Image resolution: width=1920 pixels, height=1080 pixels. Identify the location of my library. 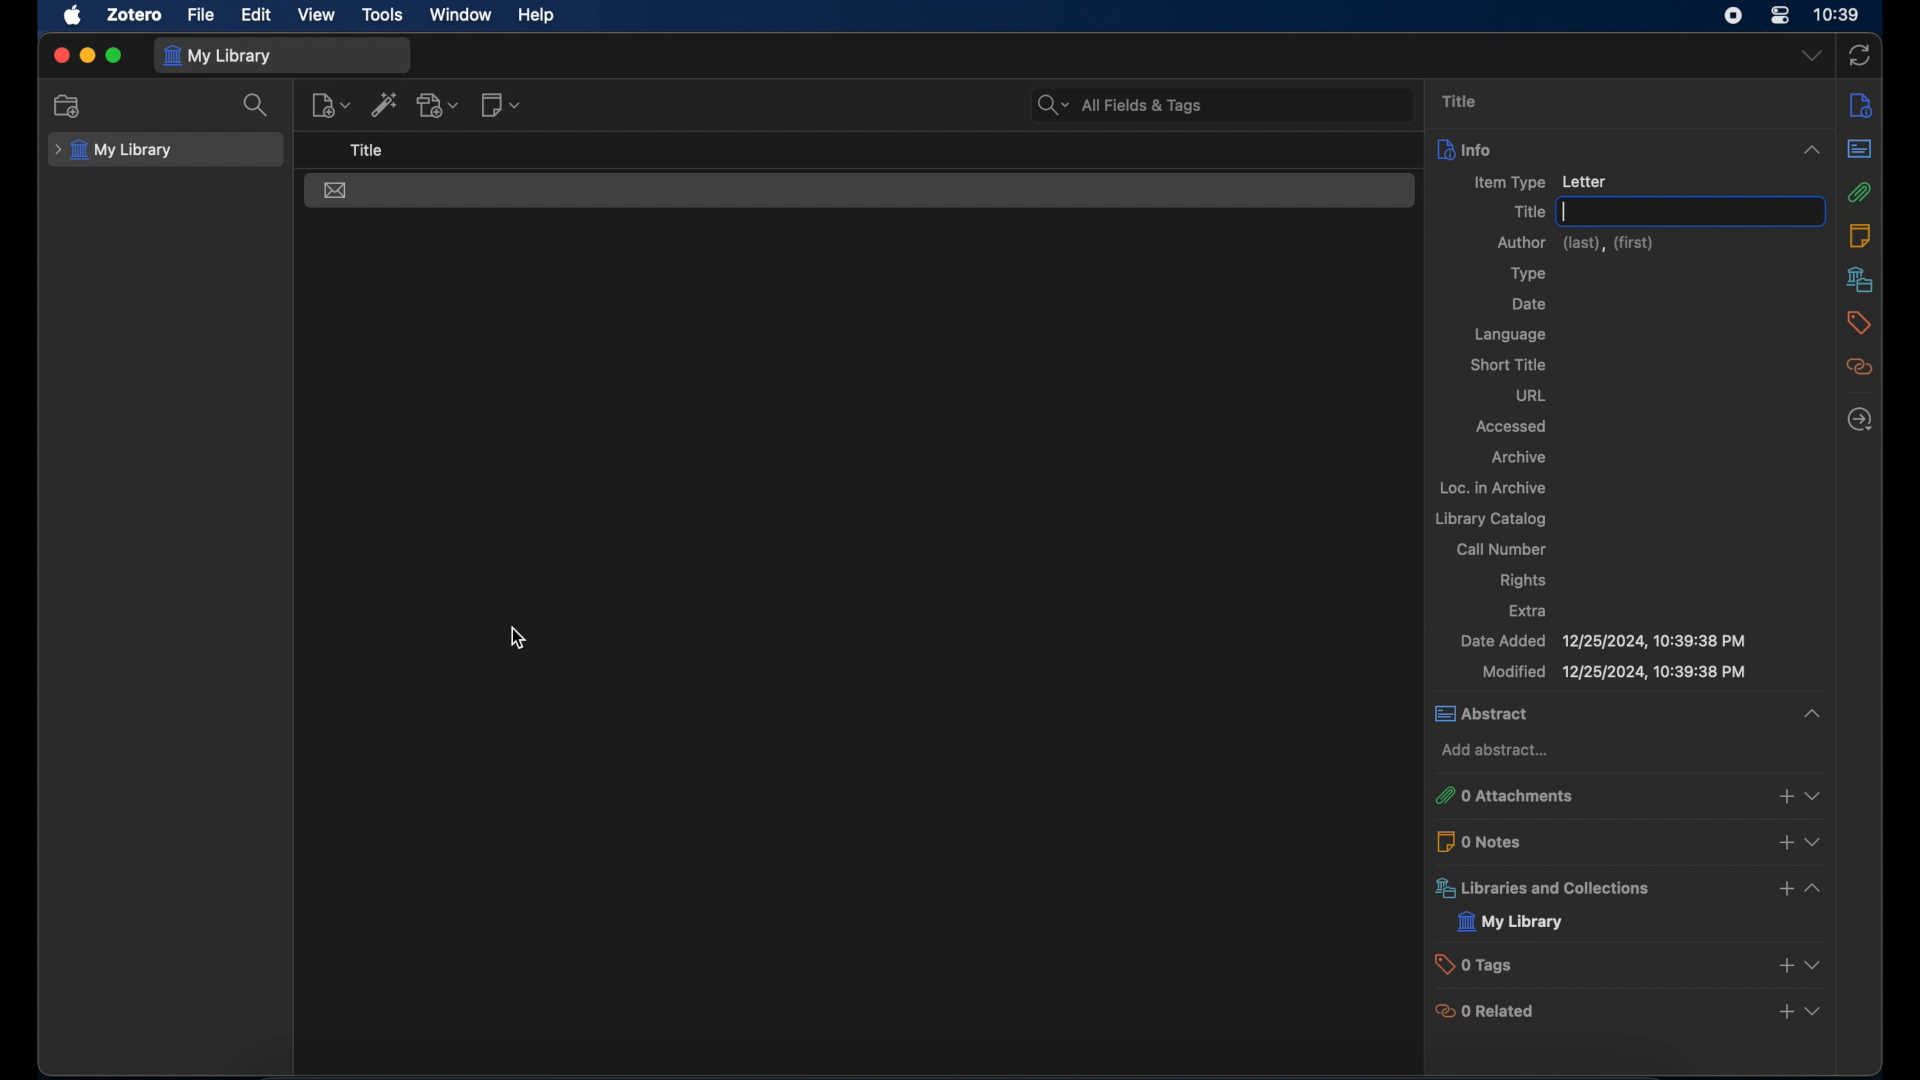
(221, 55).